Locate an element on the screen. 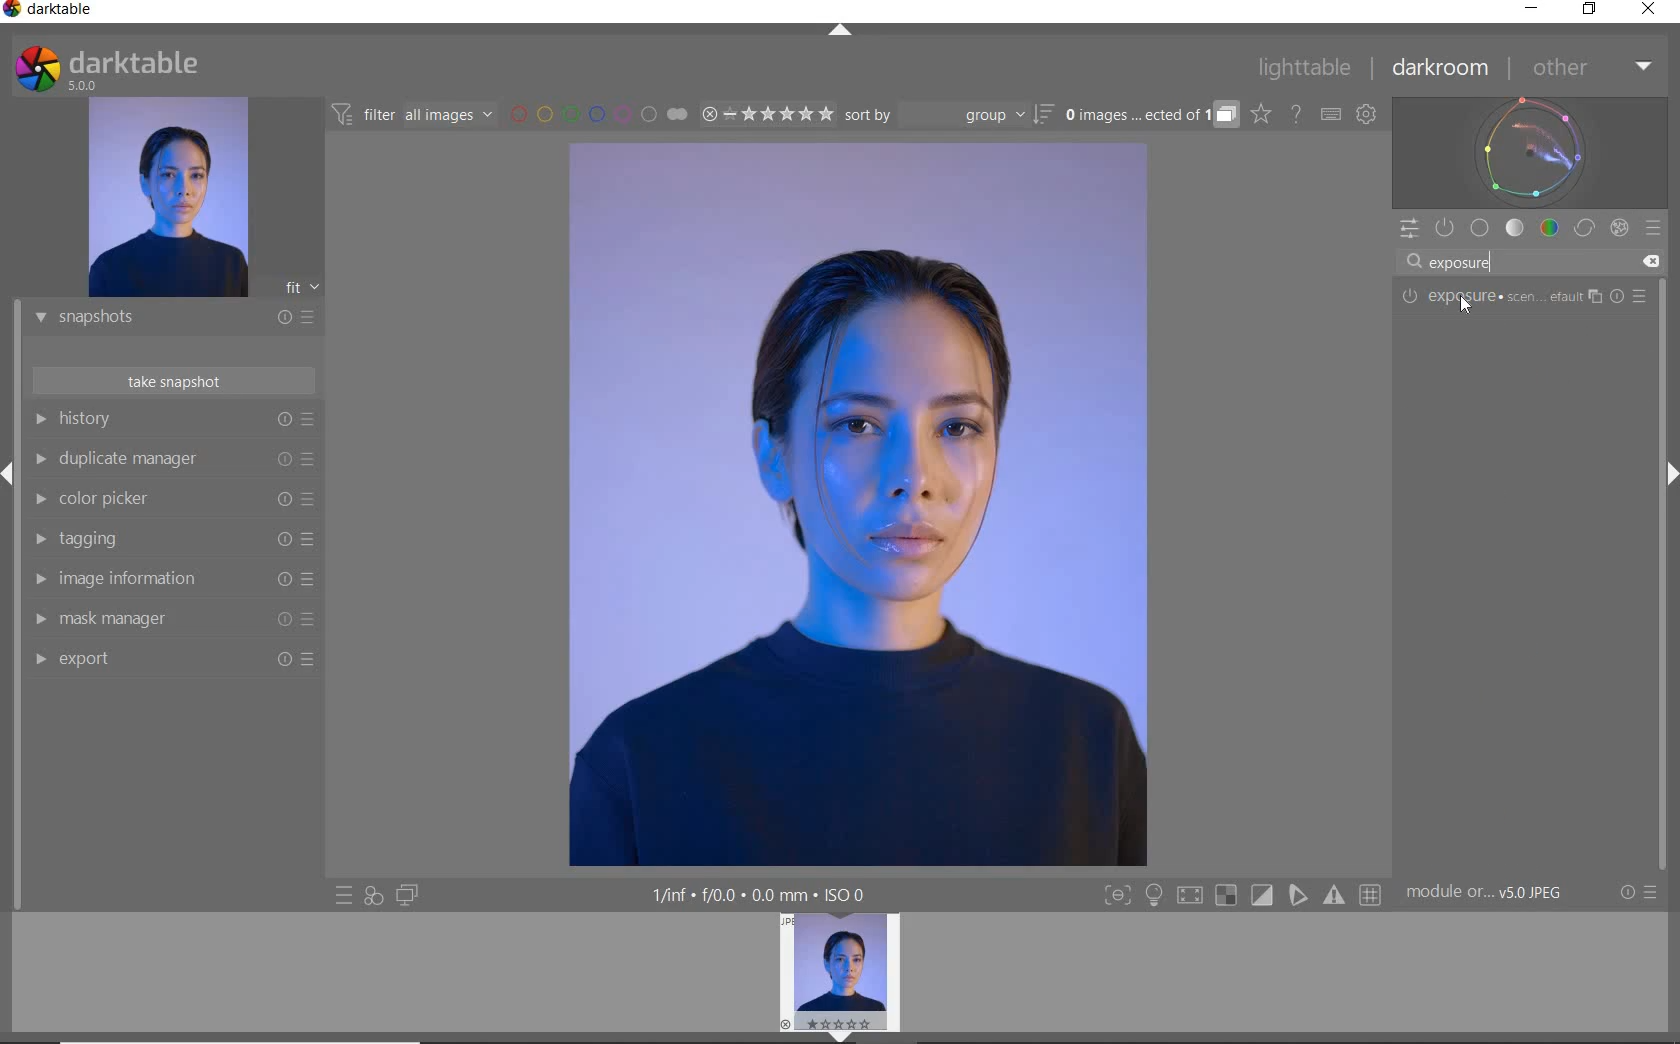 Image resolution: width=1680 pixels, height=1044 pixels. QUICK ACCESS PANEL is located at coordinates (1408, 230).